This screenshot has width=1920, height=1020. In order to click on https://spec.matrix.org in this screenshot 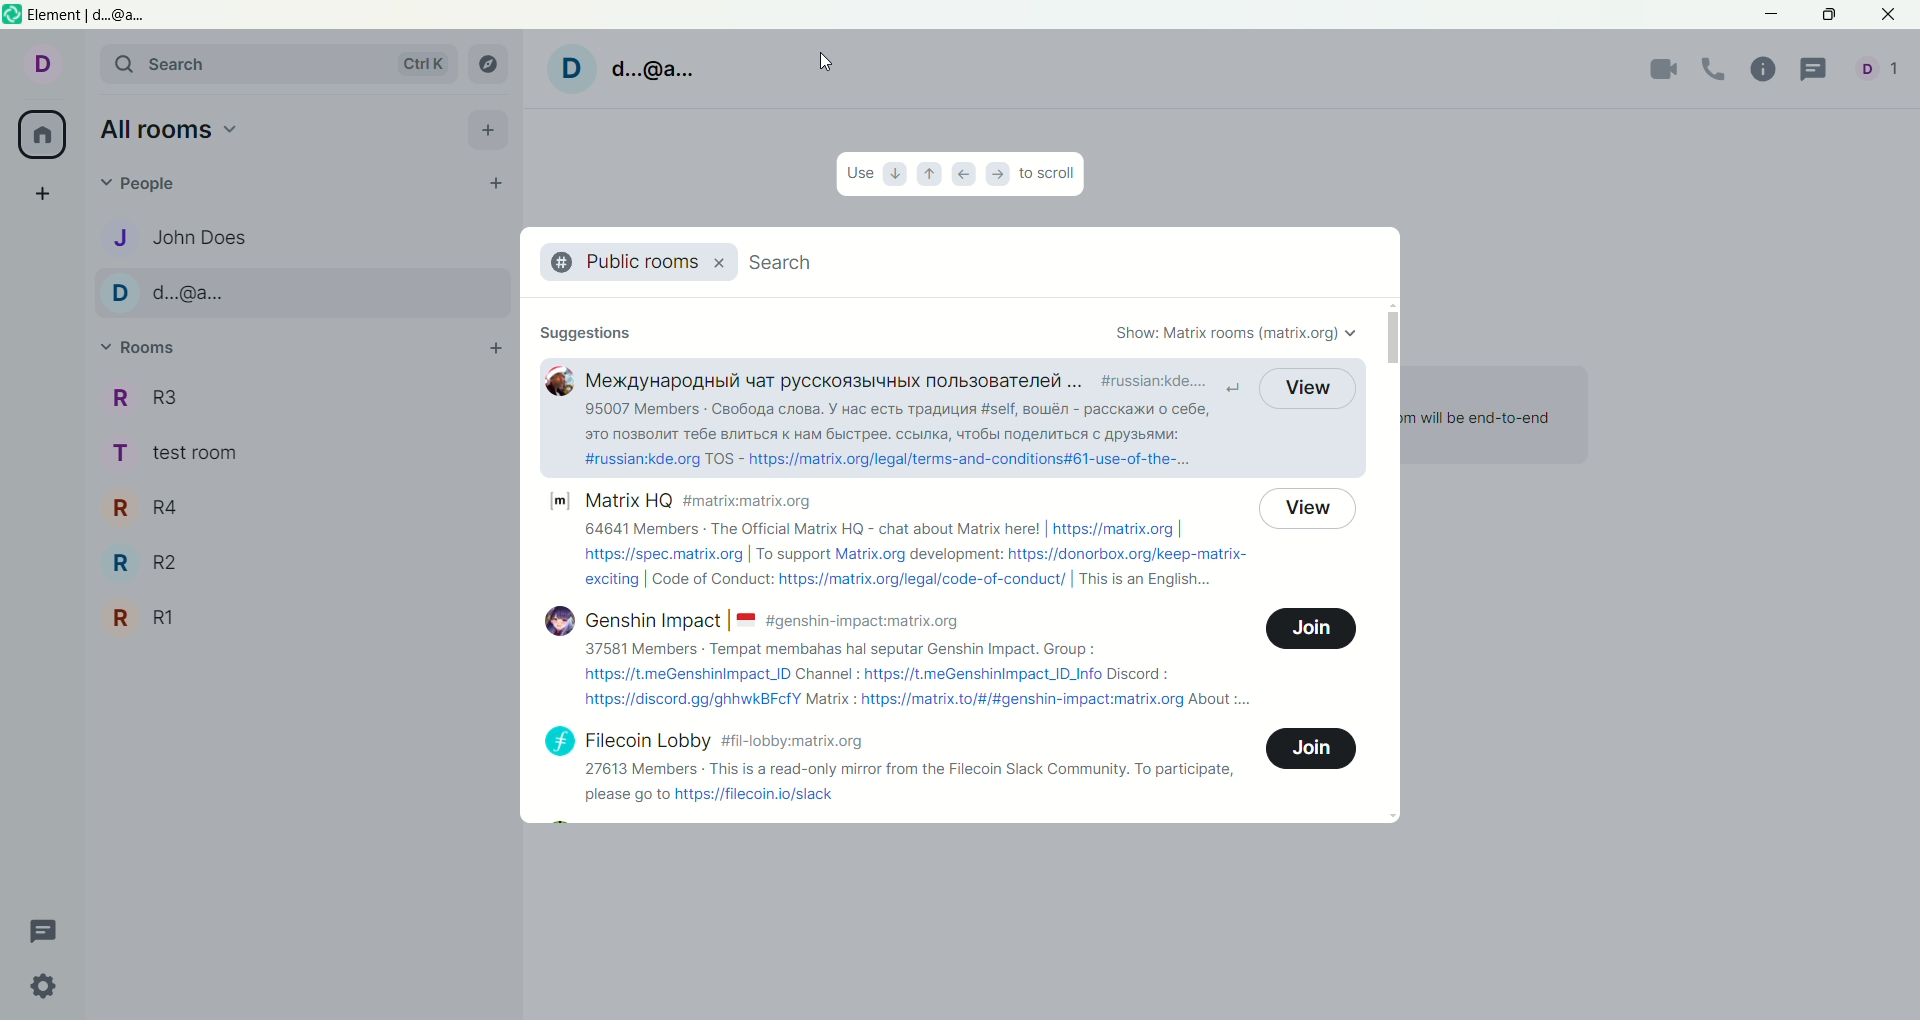, I will do `click(663, 555)`.